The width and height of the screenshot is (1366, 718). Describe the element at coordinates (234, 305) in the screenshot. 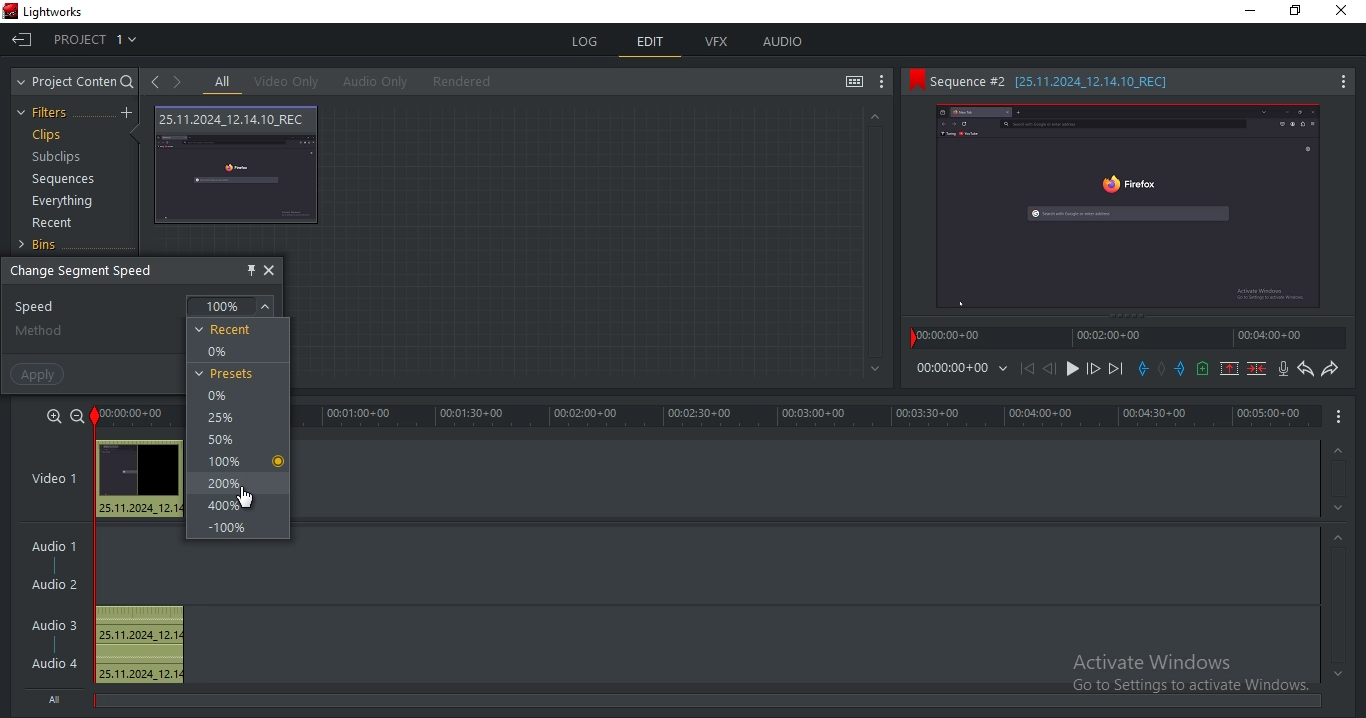

I see `100%` at that location.